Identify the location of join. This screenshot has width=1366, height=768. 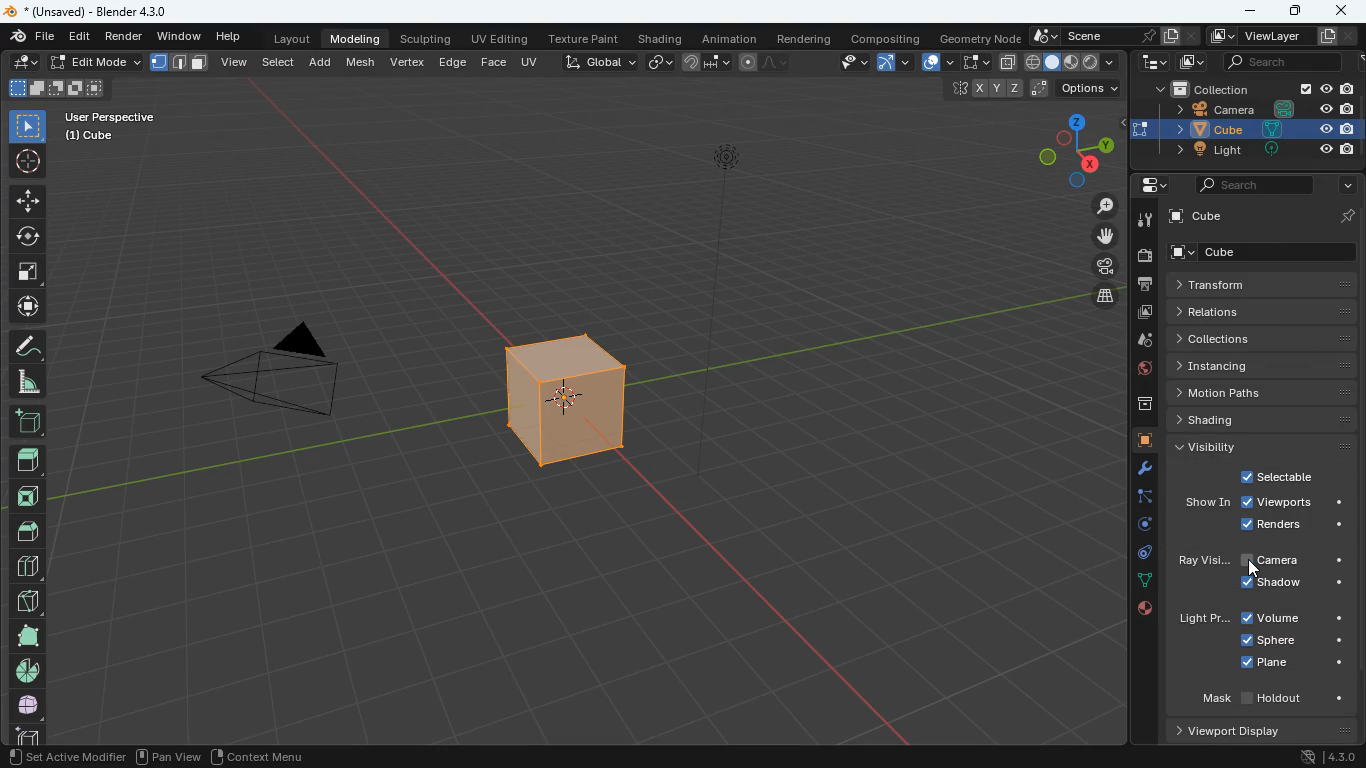
(706, 63).